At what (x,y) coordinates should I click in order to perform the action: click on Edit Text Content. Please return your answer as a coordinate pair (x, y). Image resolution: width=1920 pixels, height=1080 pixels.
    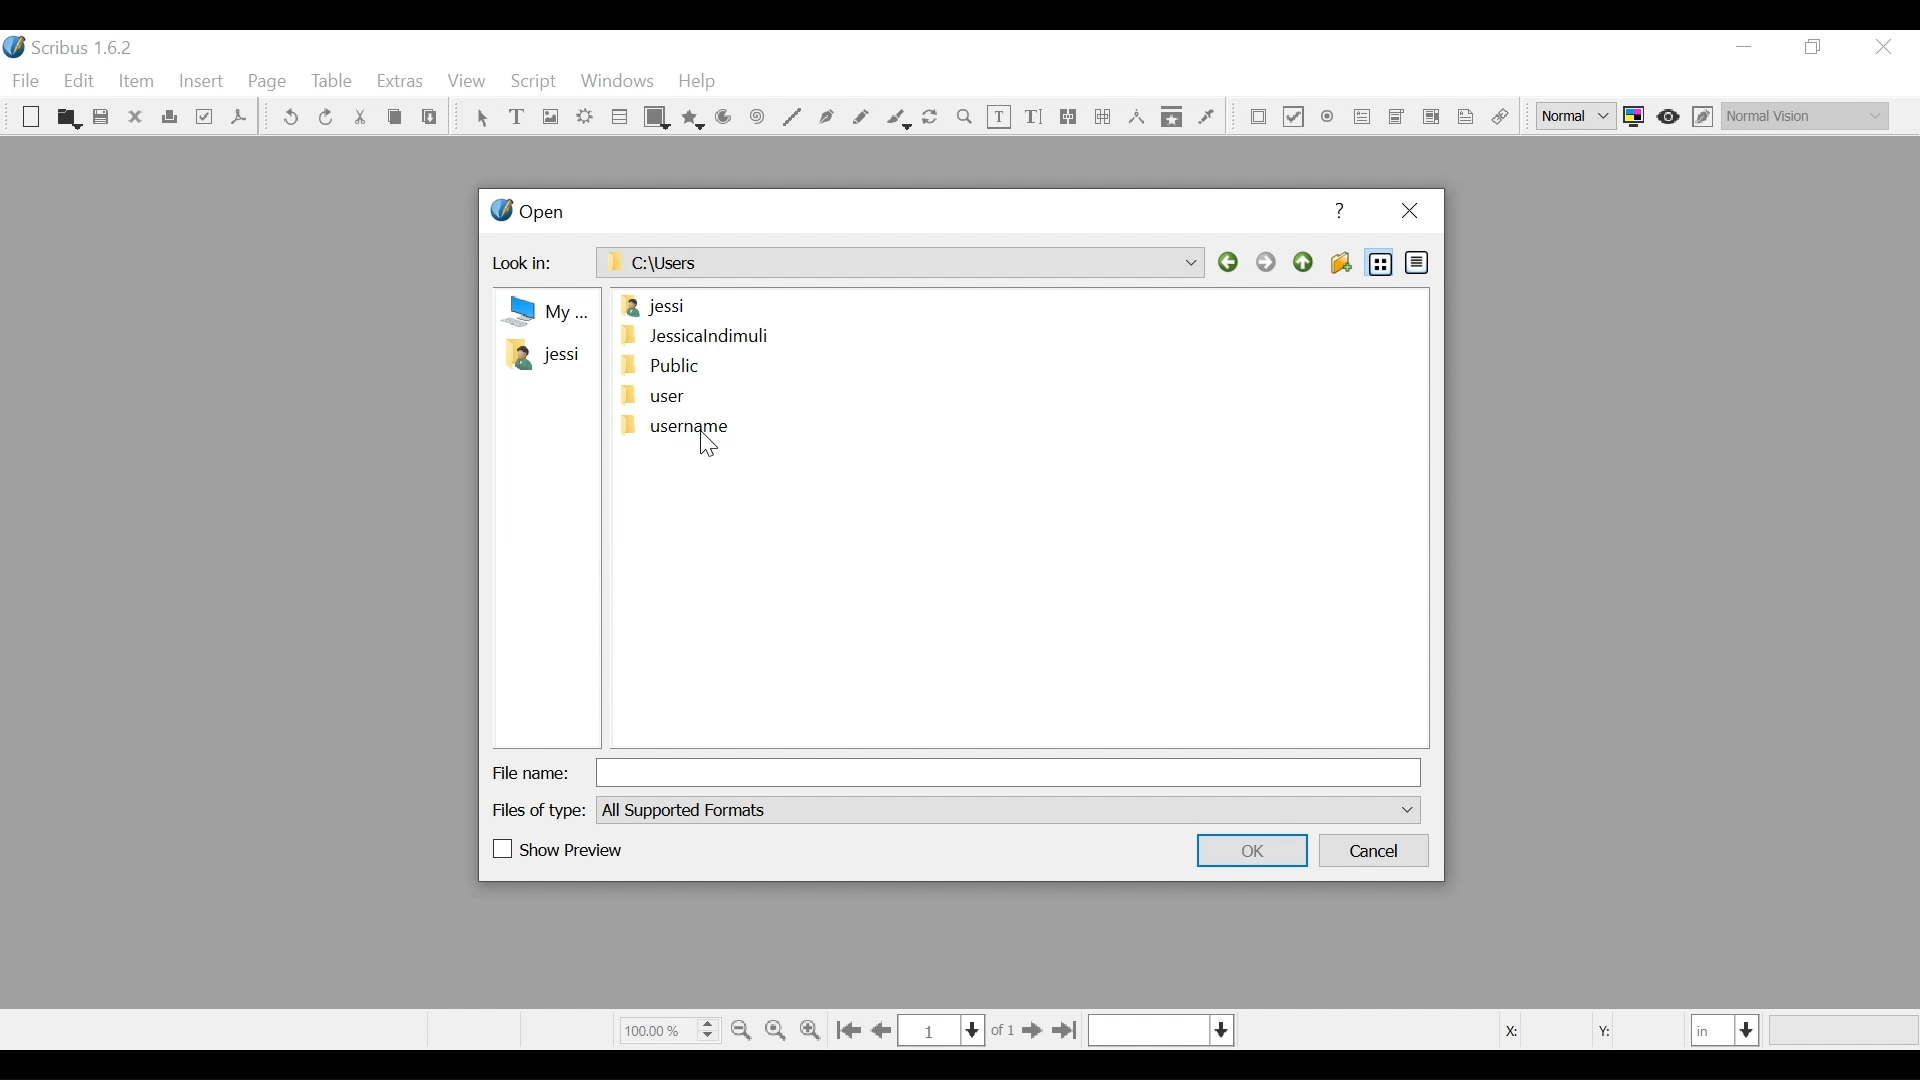
    Looking at the image, I should click on (1000, 117).